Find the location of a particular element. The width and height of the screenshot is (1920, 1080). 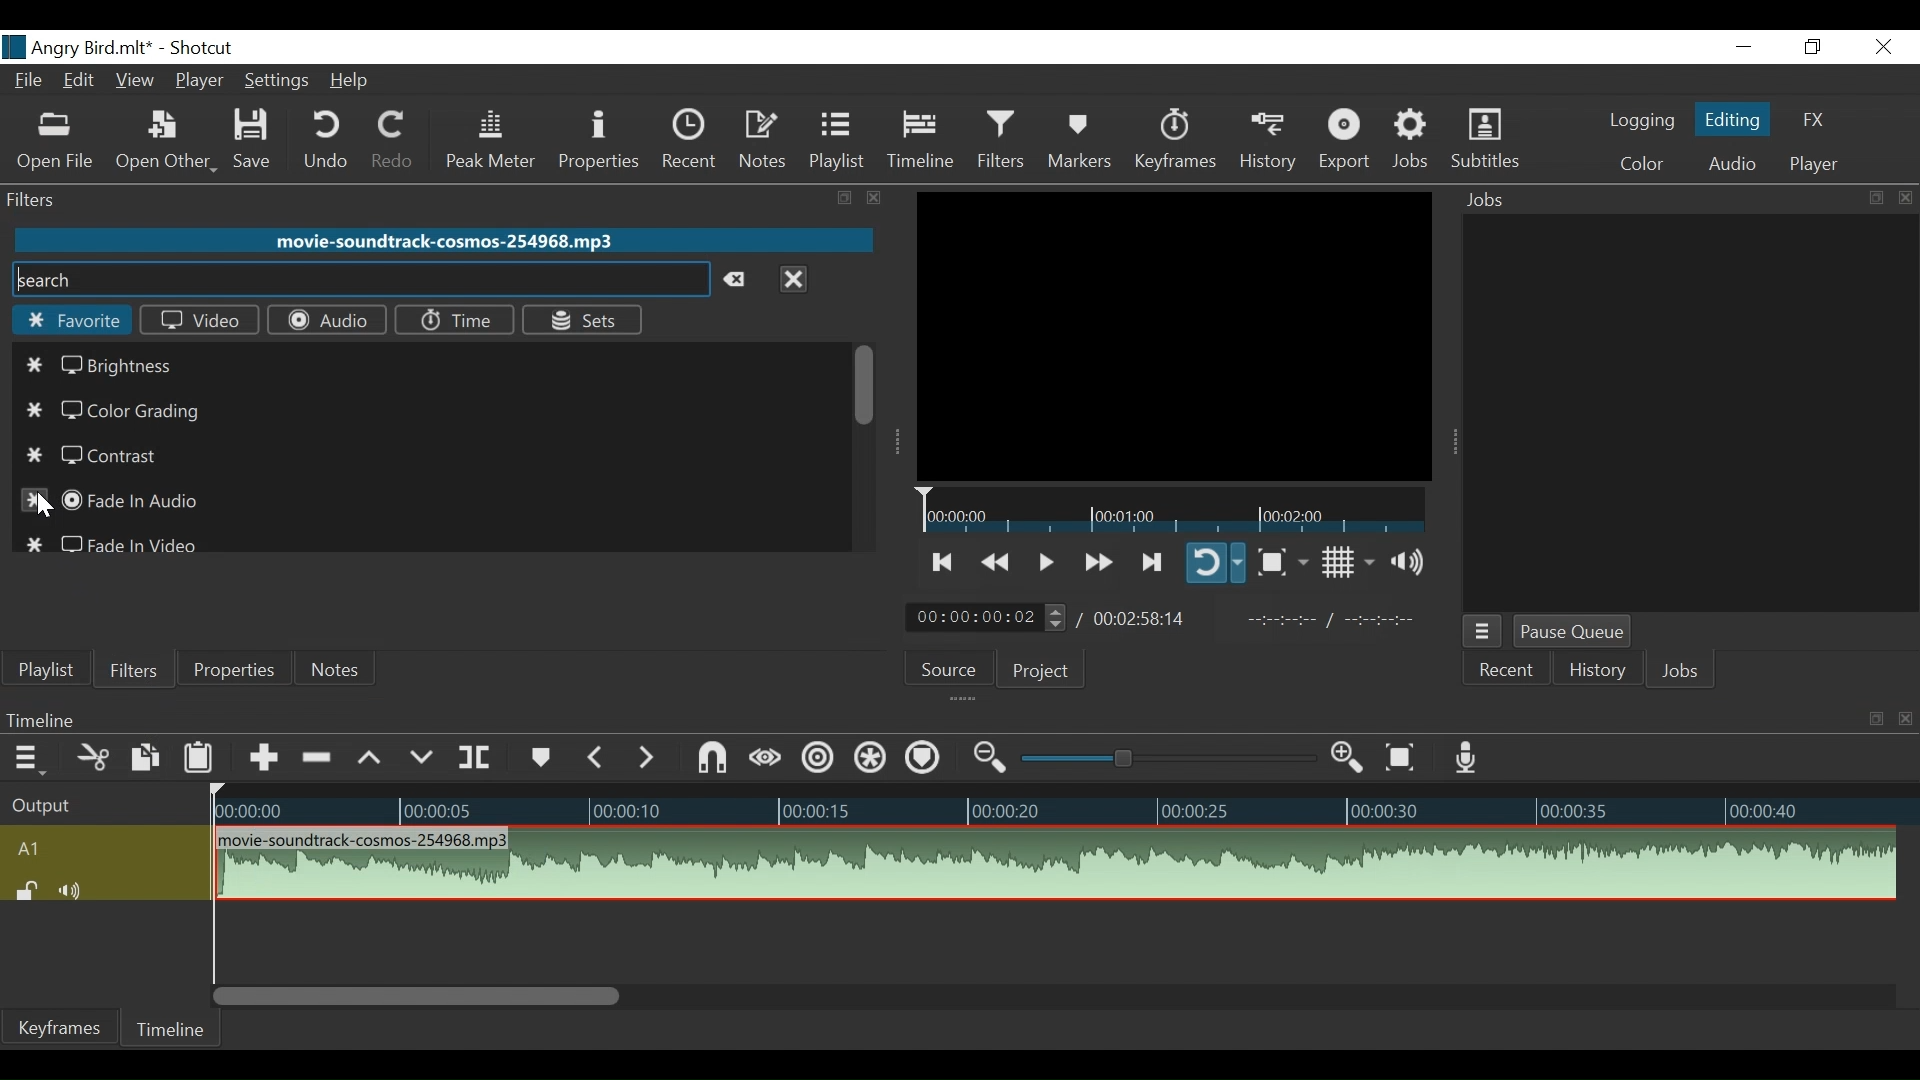

Zoom timeline in is located at coordinates (1351, 758).